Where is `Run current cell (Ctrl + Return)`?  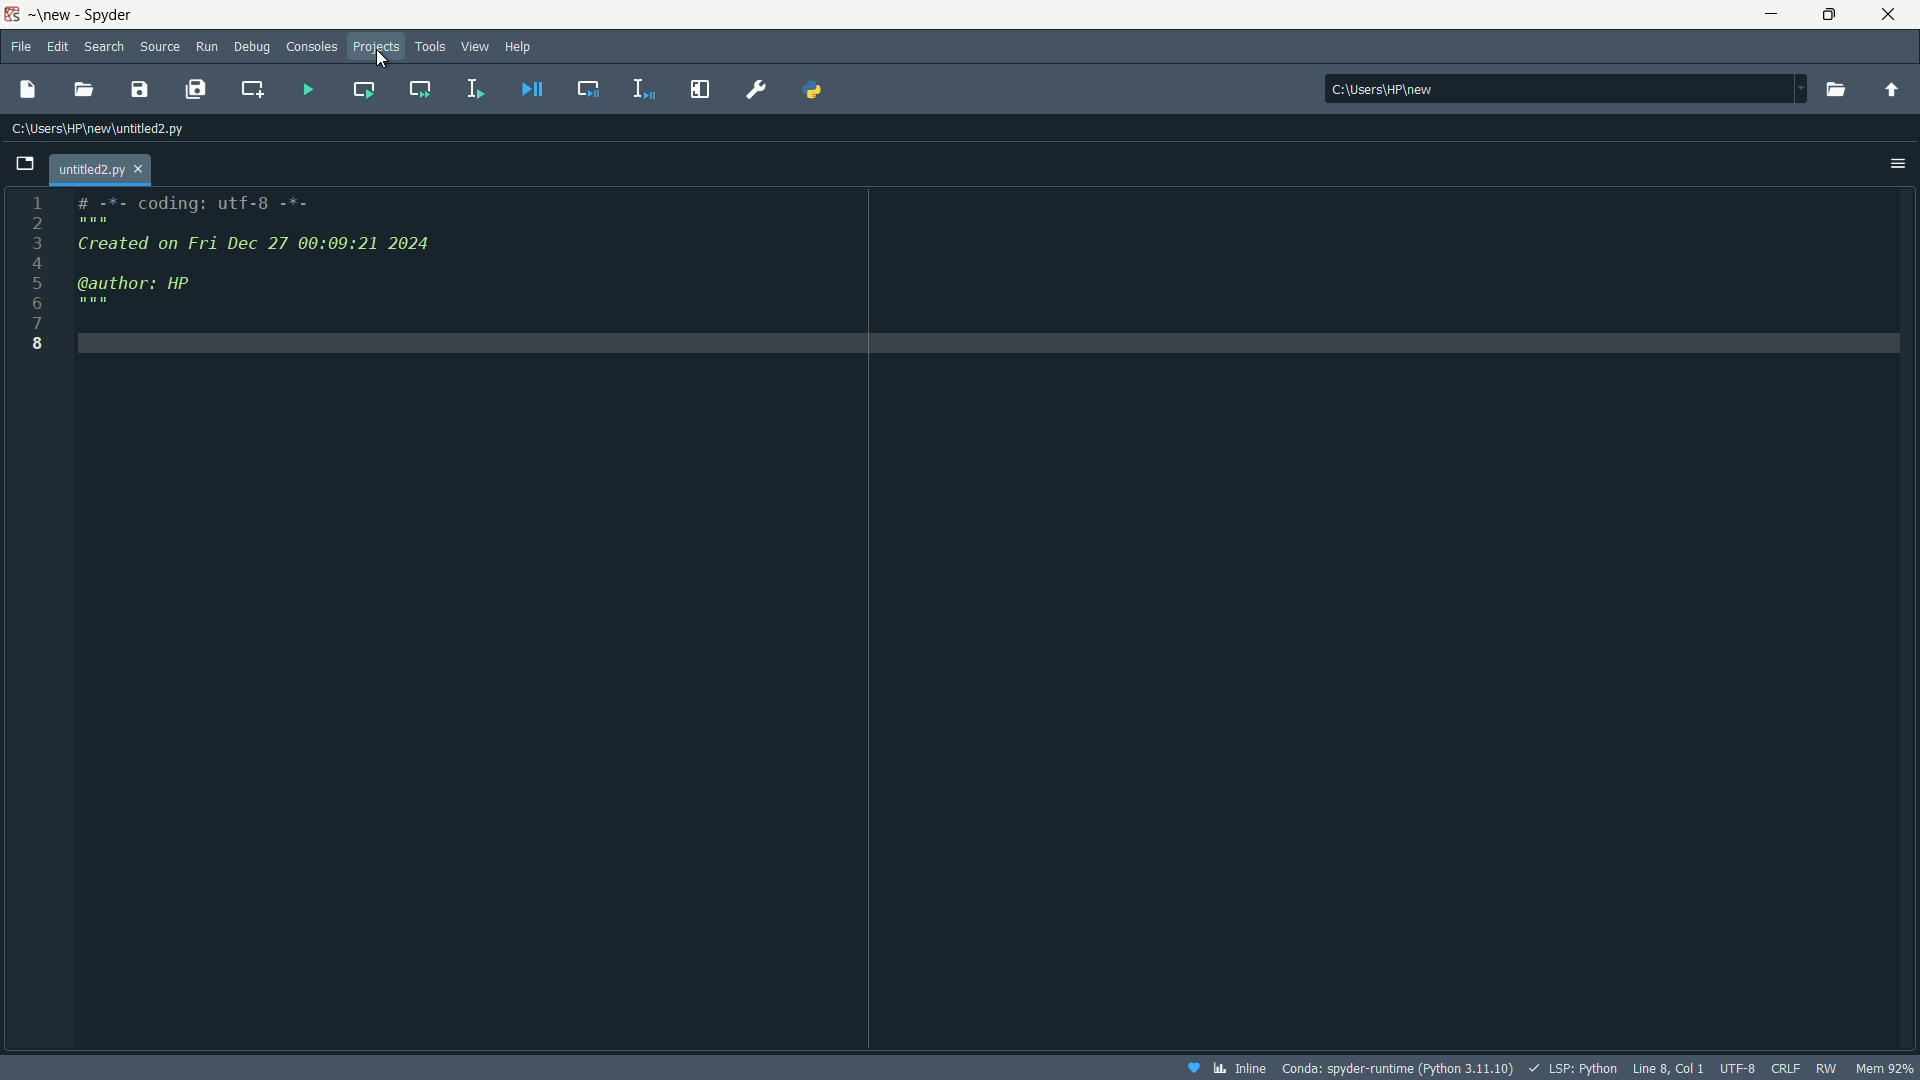
Run current cell (Ctrl + Return) is located at coordinates (362, 86).